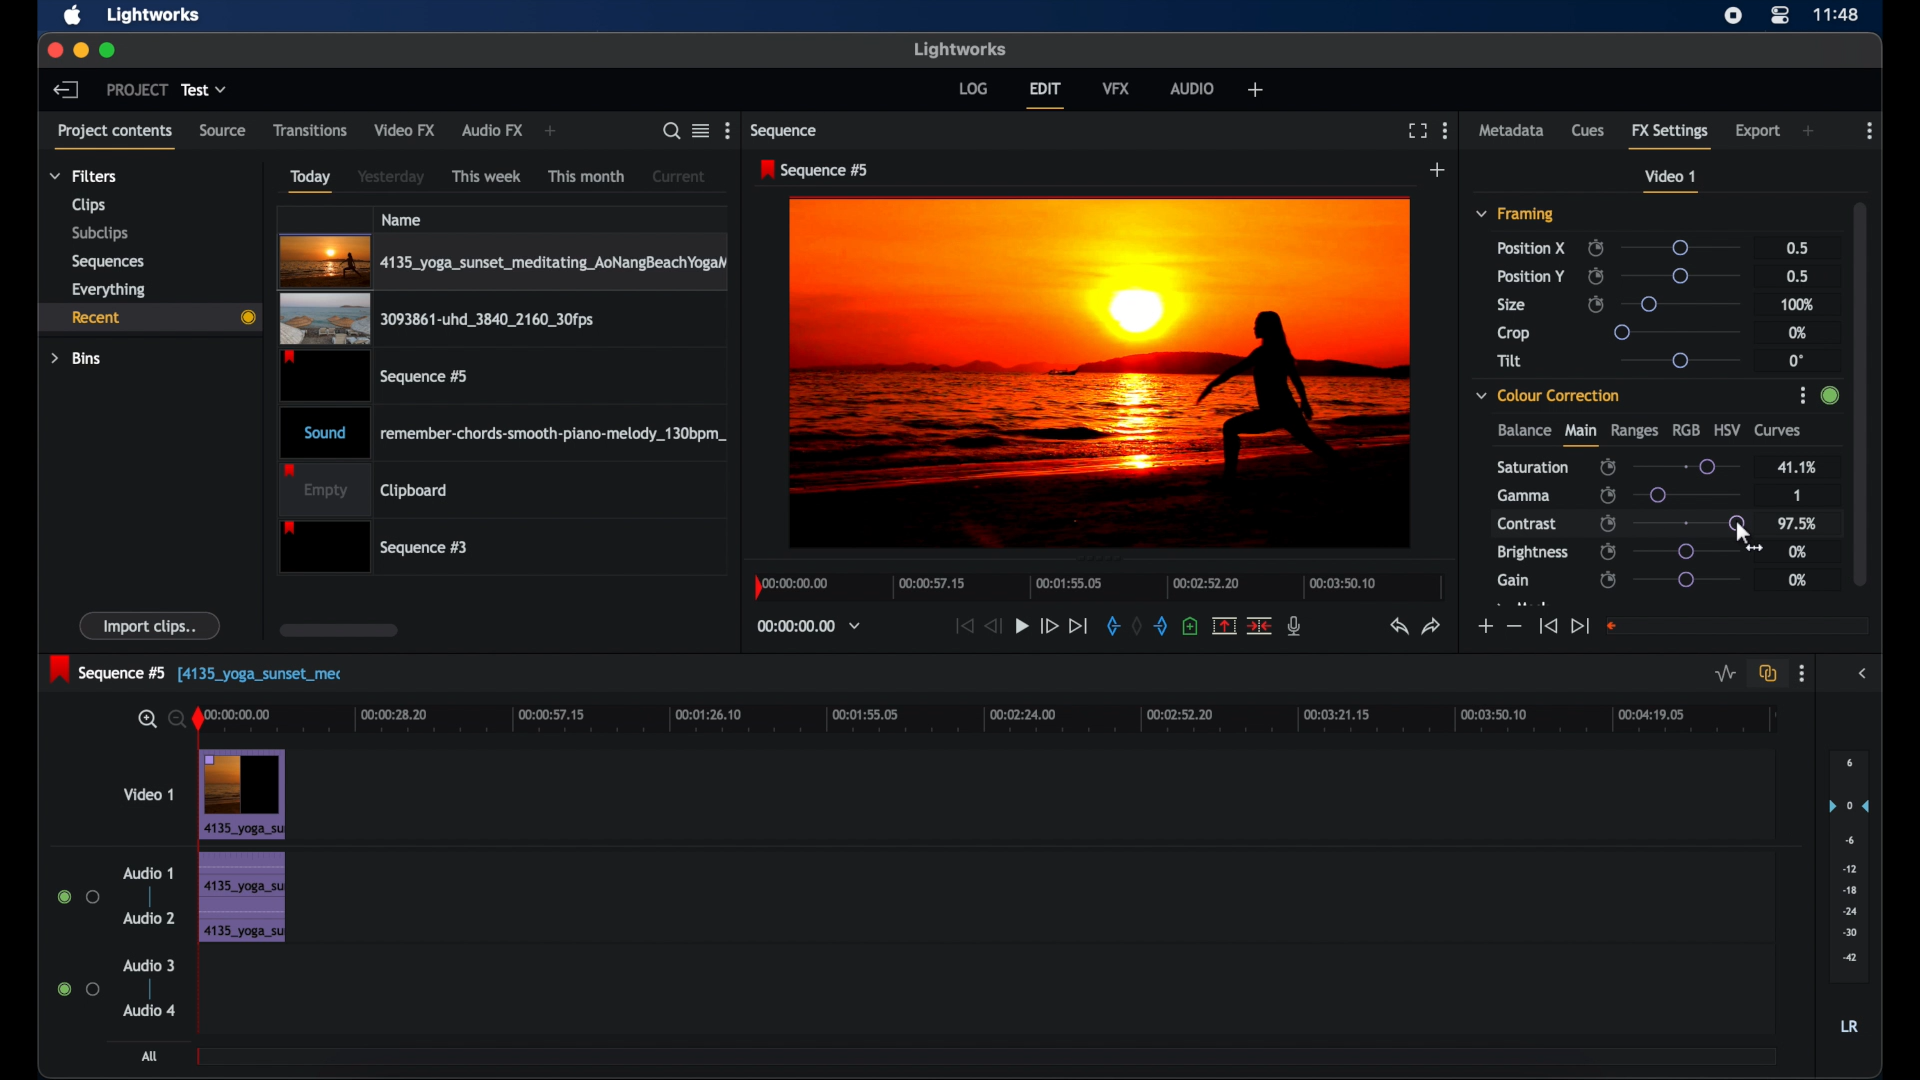 The width and height of the screenshot is (1920, 1080). I want to click on transitions, so click(310, 129).